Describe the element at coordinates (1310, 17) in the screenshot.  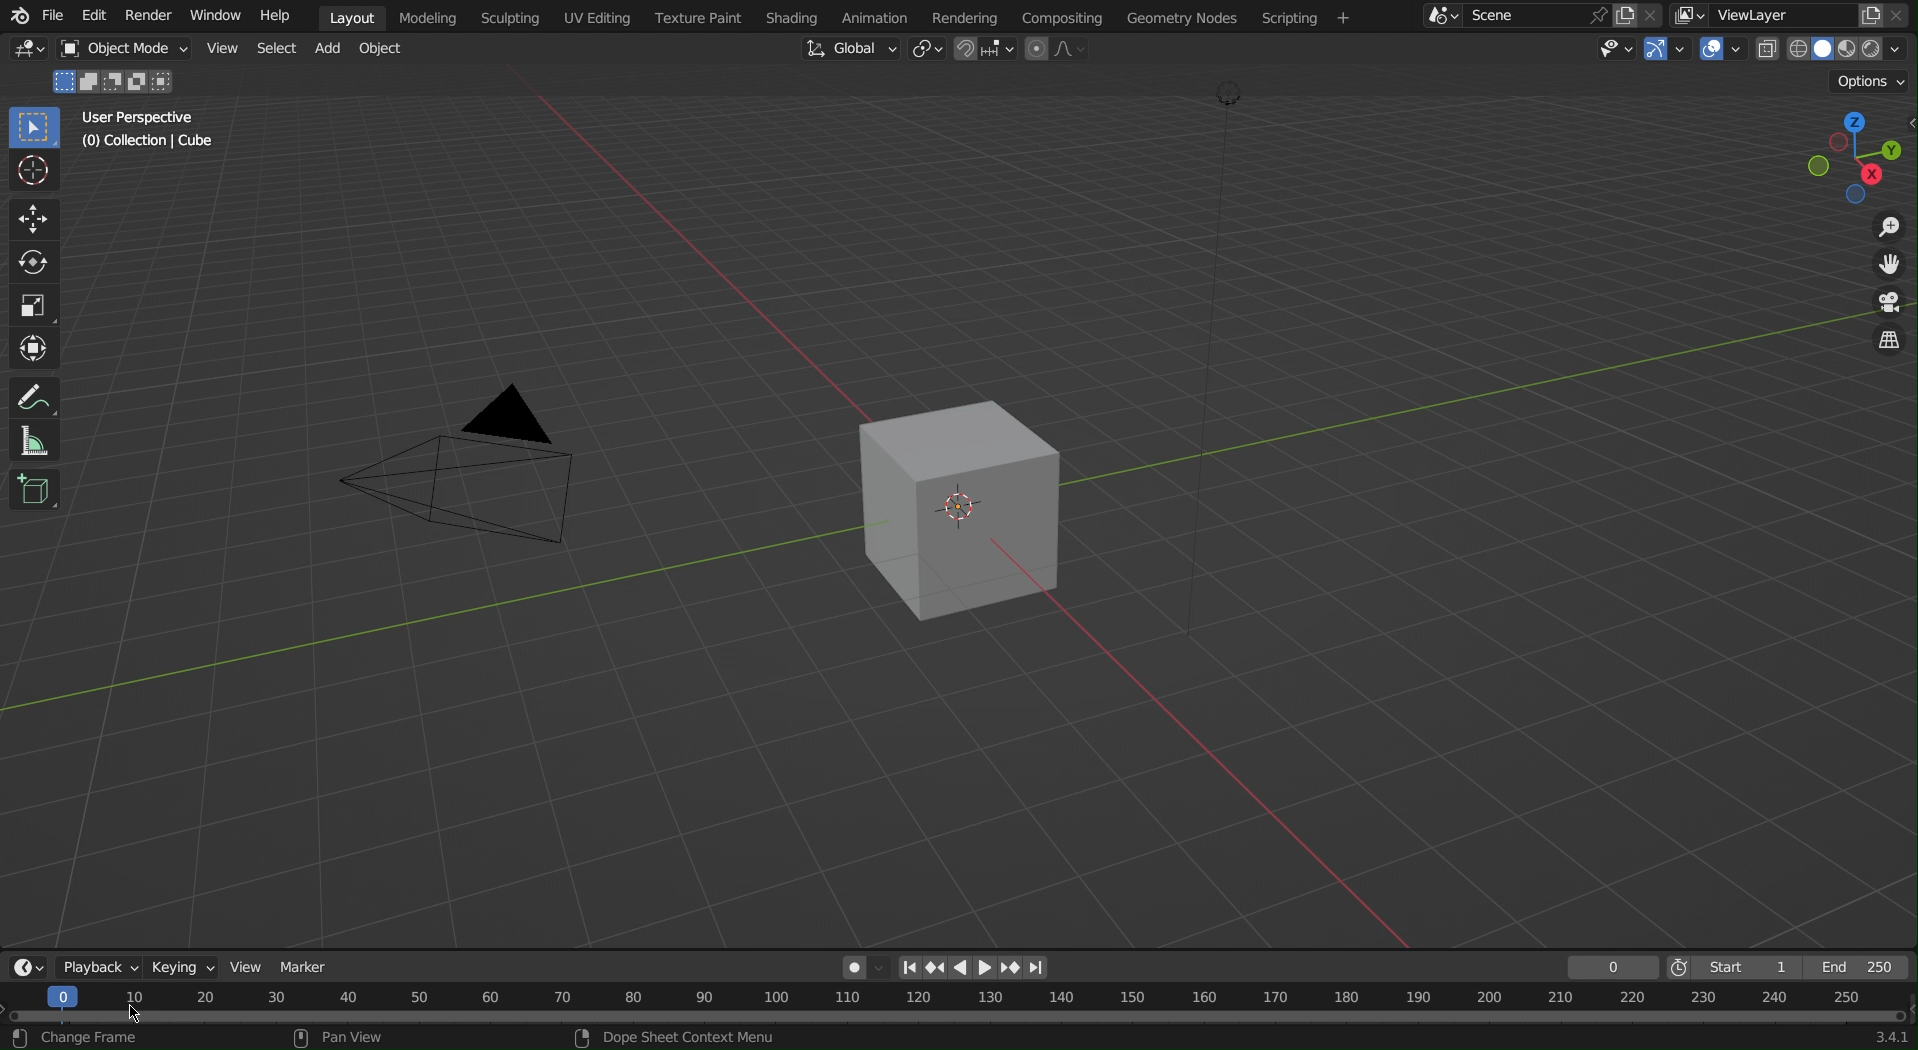
I see `Scripting` at that location.